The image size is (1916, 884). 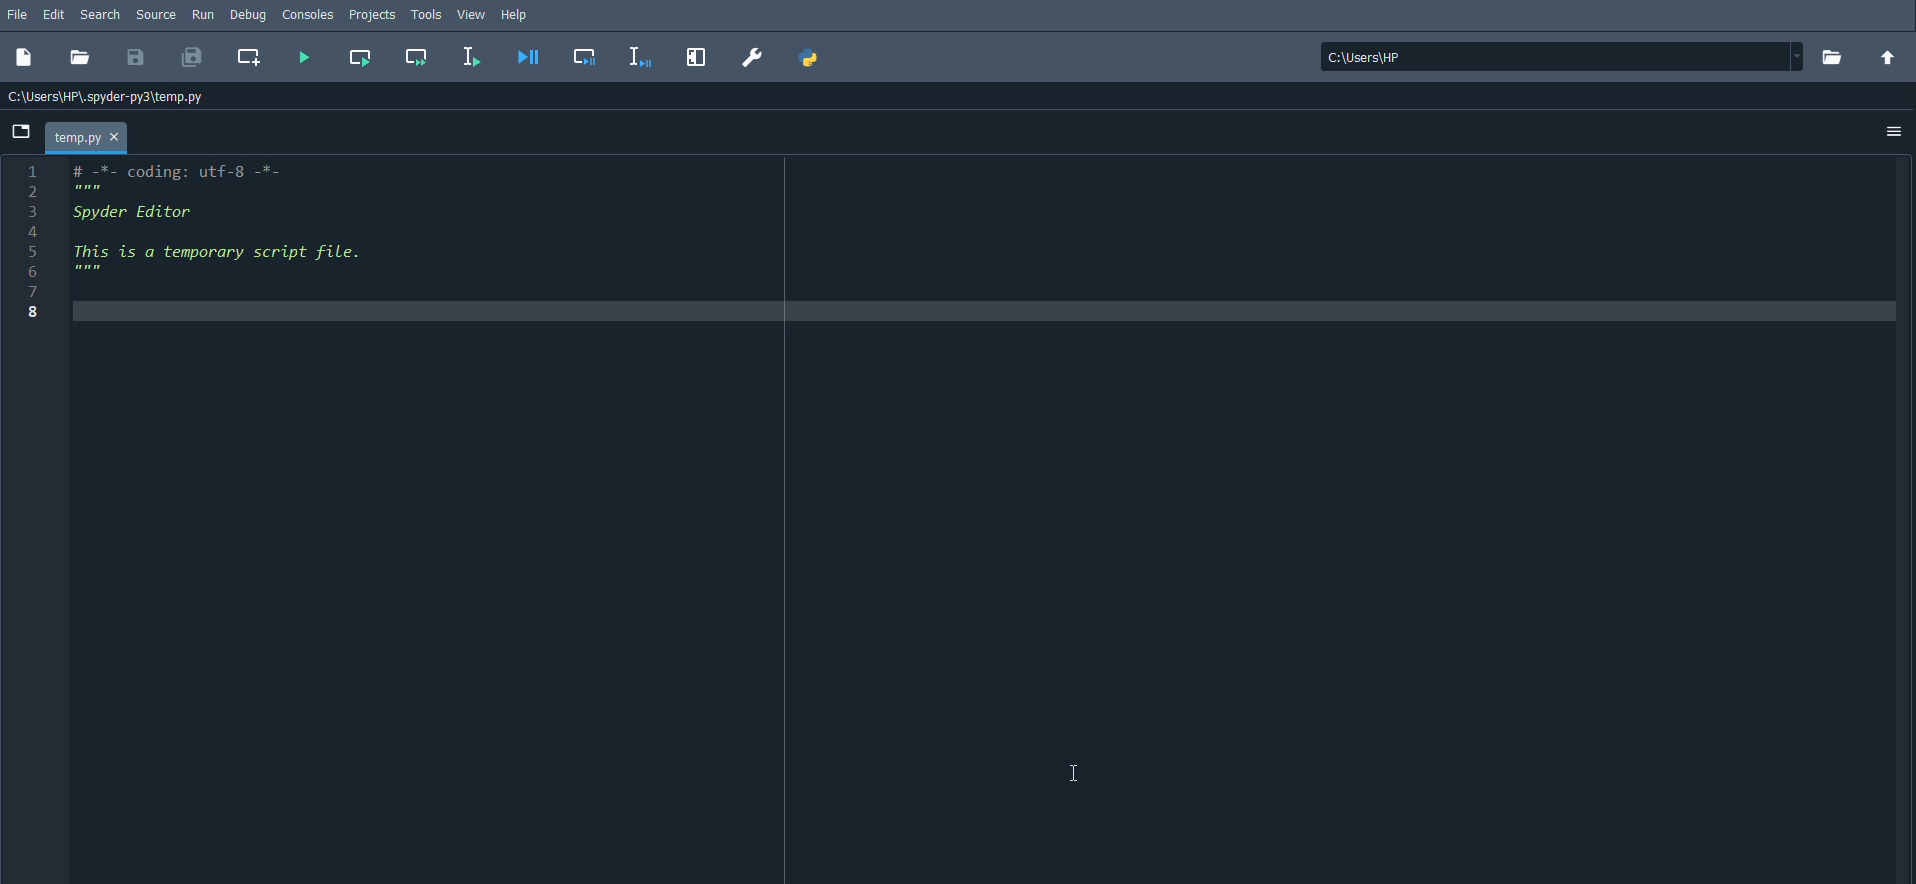 I want to click on Create new cell at the current line, so click(x=252, y=58).